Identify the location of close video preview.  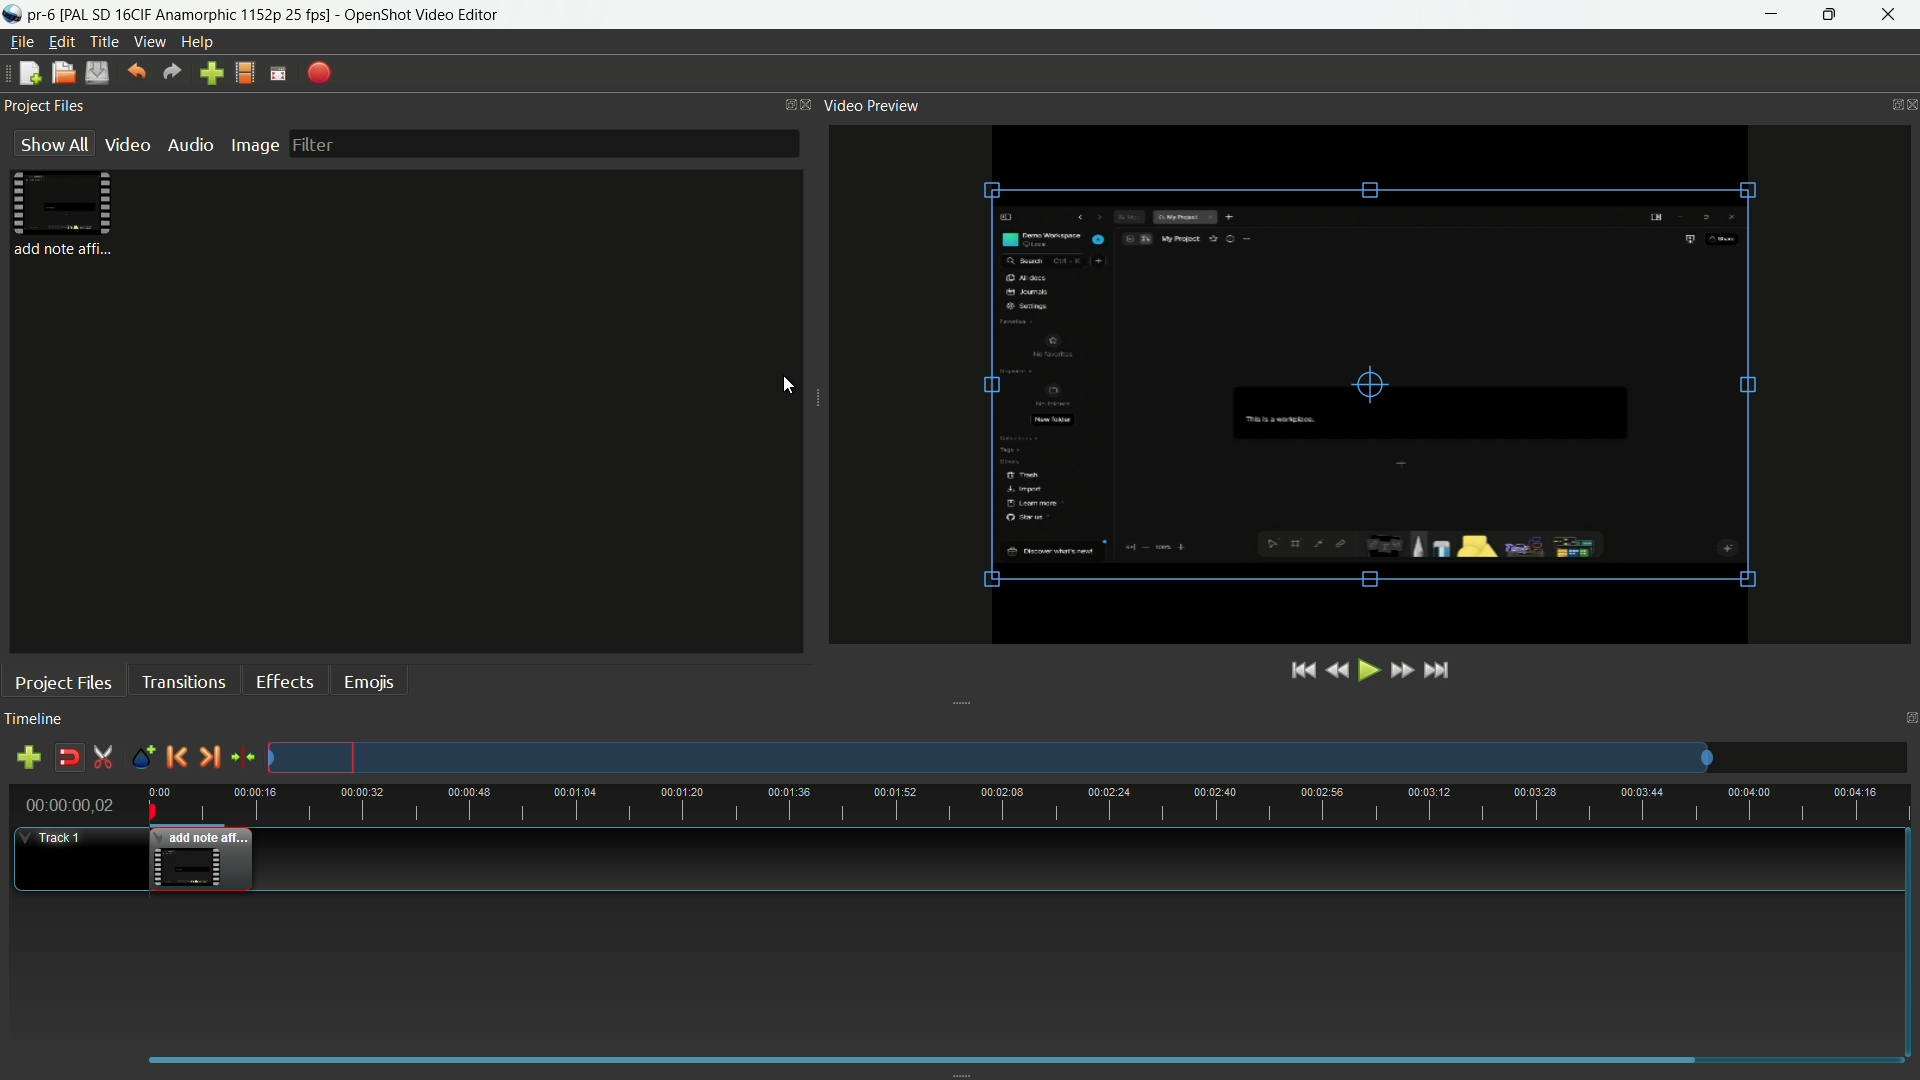
(1908, 103).